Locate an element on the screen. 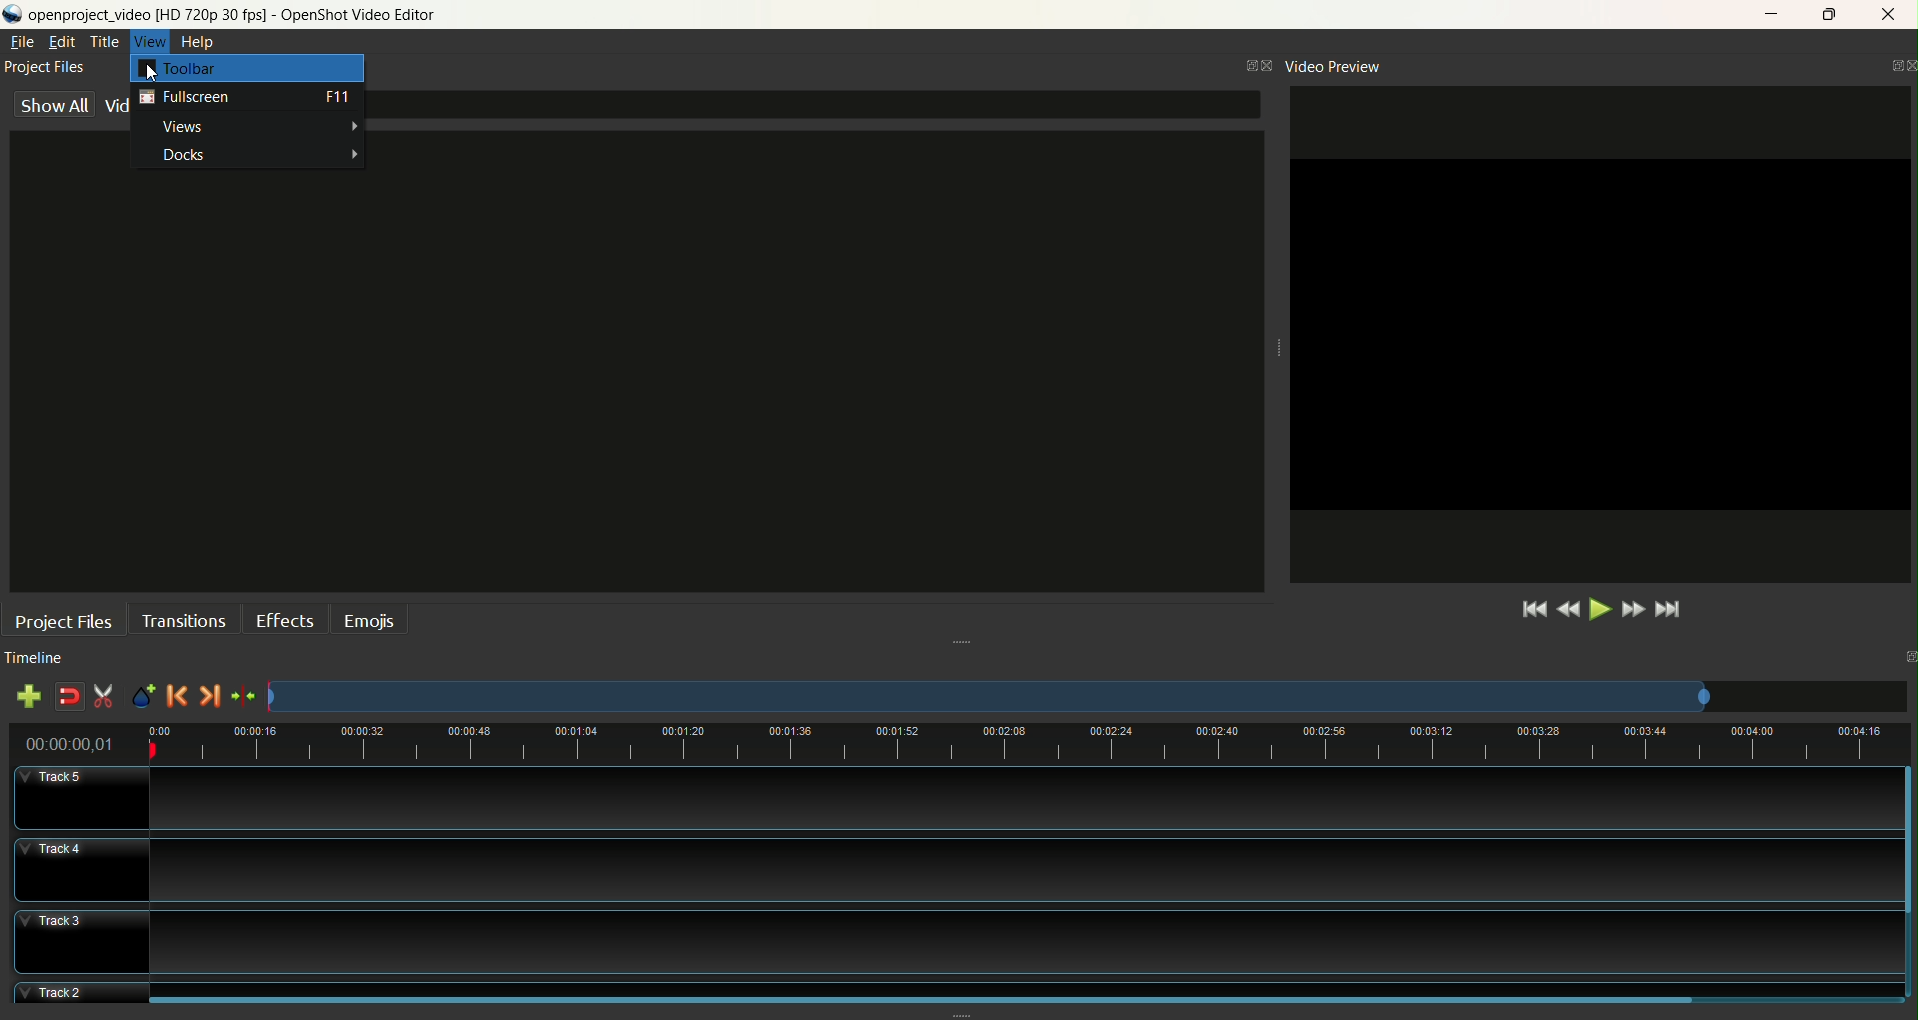  enable razor is located at coordinates (107, 697).